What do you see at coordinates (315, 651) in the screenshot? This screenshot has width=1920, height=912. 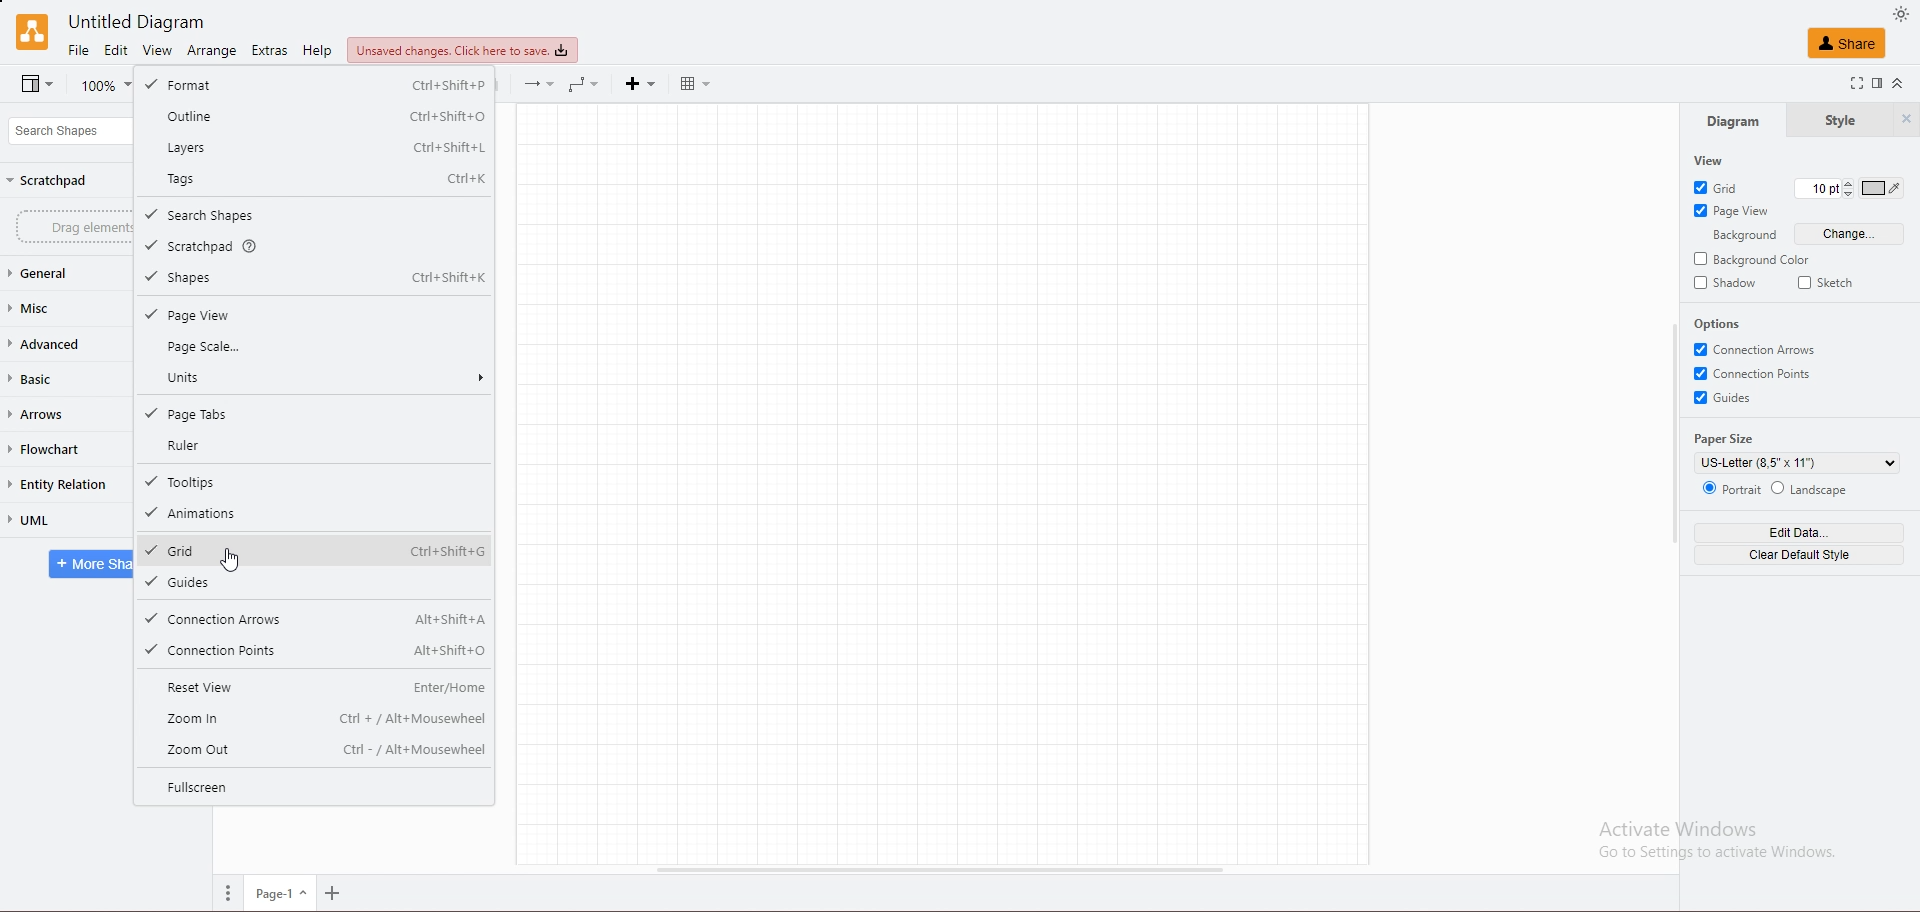 I see `connection points            Alt+Shift+O` at bounding box center [315, 651].